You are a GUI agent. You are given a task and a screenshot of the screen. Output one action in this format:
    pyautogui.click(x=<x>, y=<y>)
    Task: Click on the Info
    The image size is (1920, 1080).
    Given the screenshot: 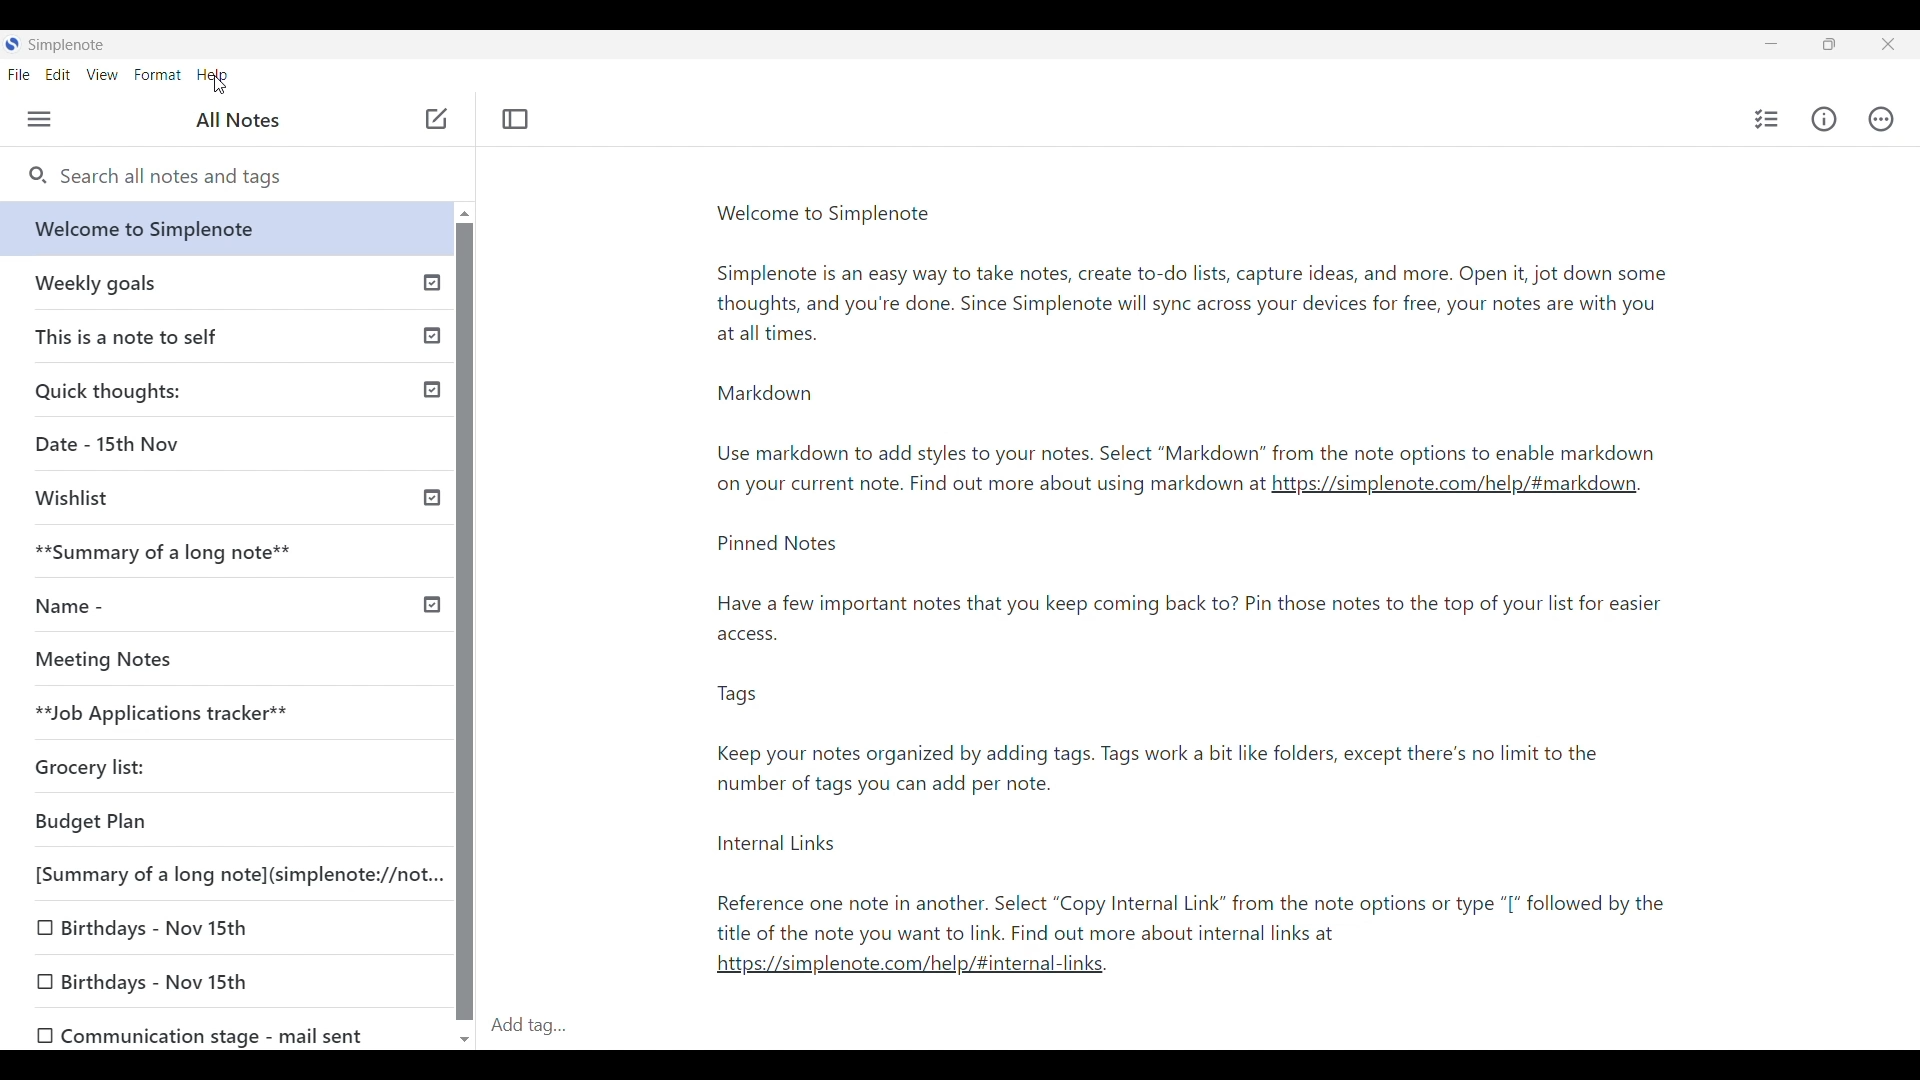 What is the action you would take?
    pyautogui.click(x=1825, y=119)
    